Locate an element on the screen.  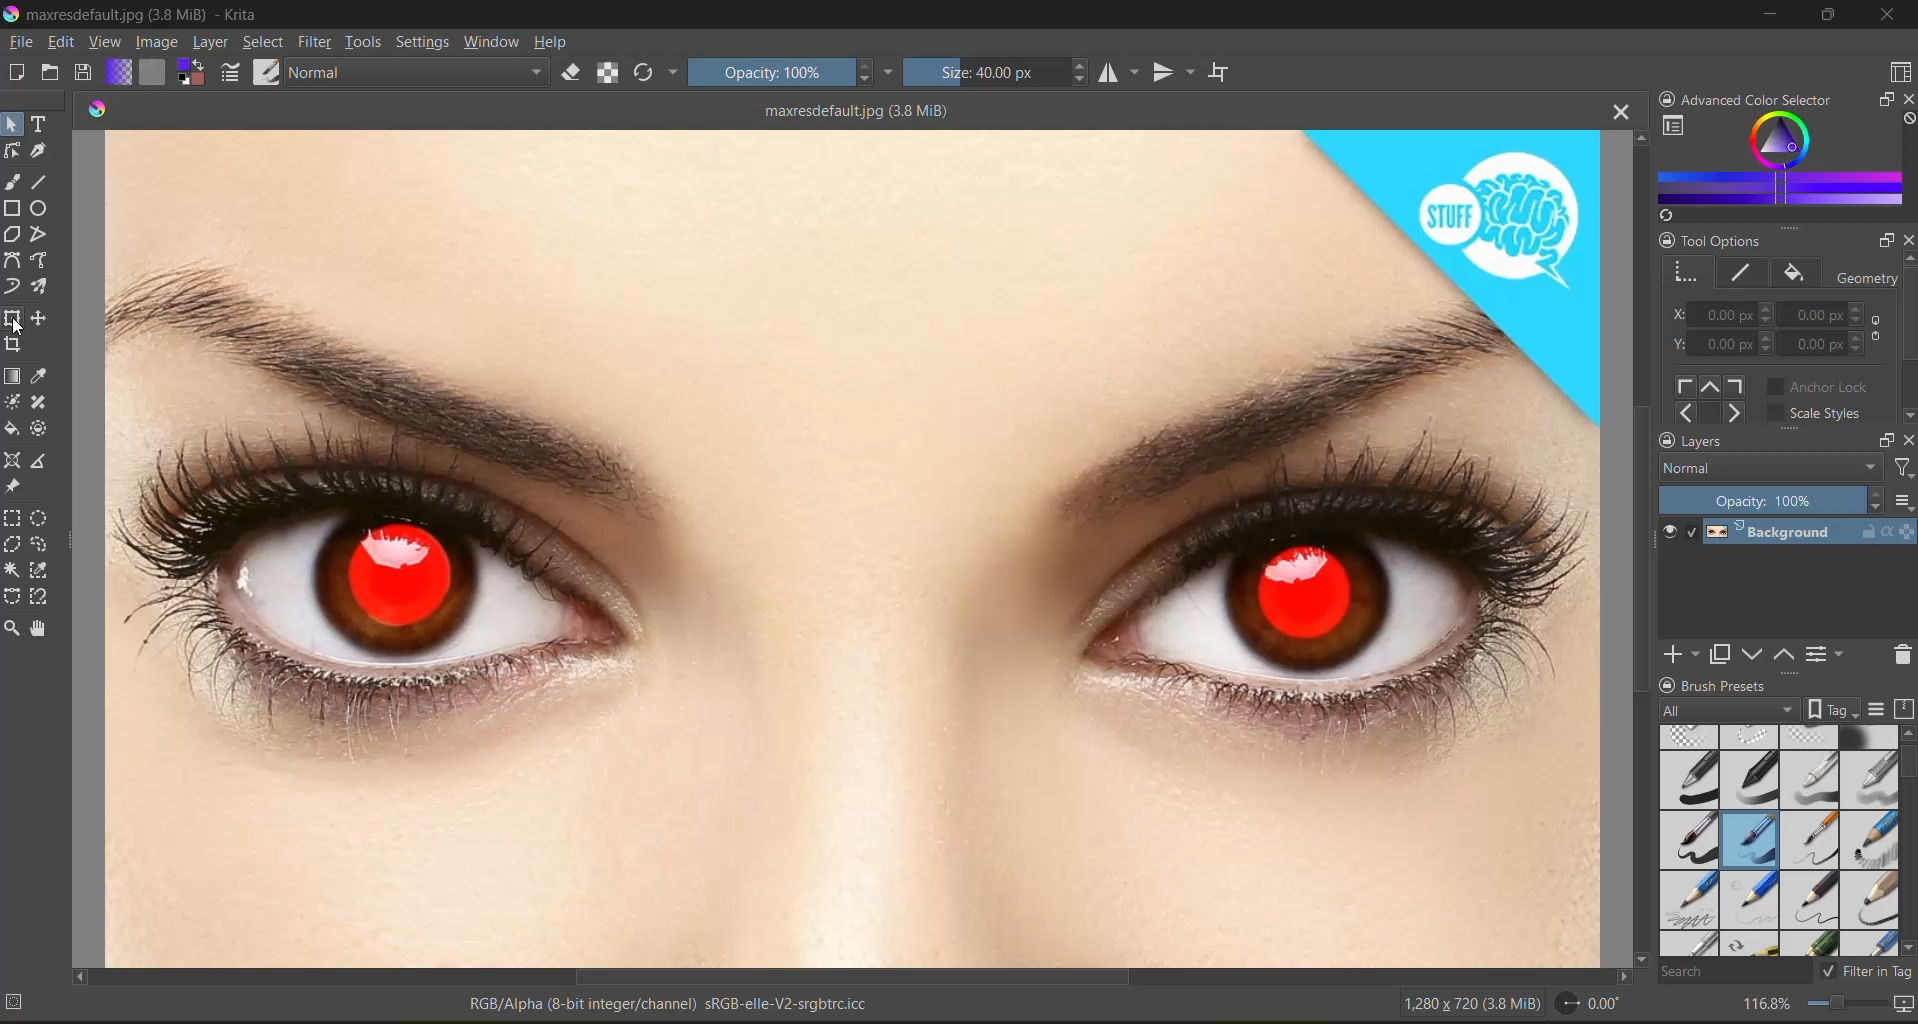
tool is located at coordinates (14, 545).